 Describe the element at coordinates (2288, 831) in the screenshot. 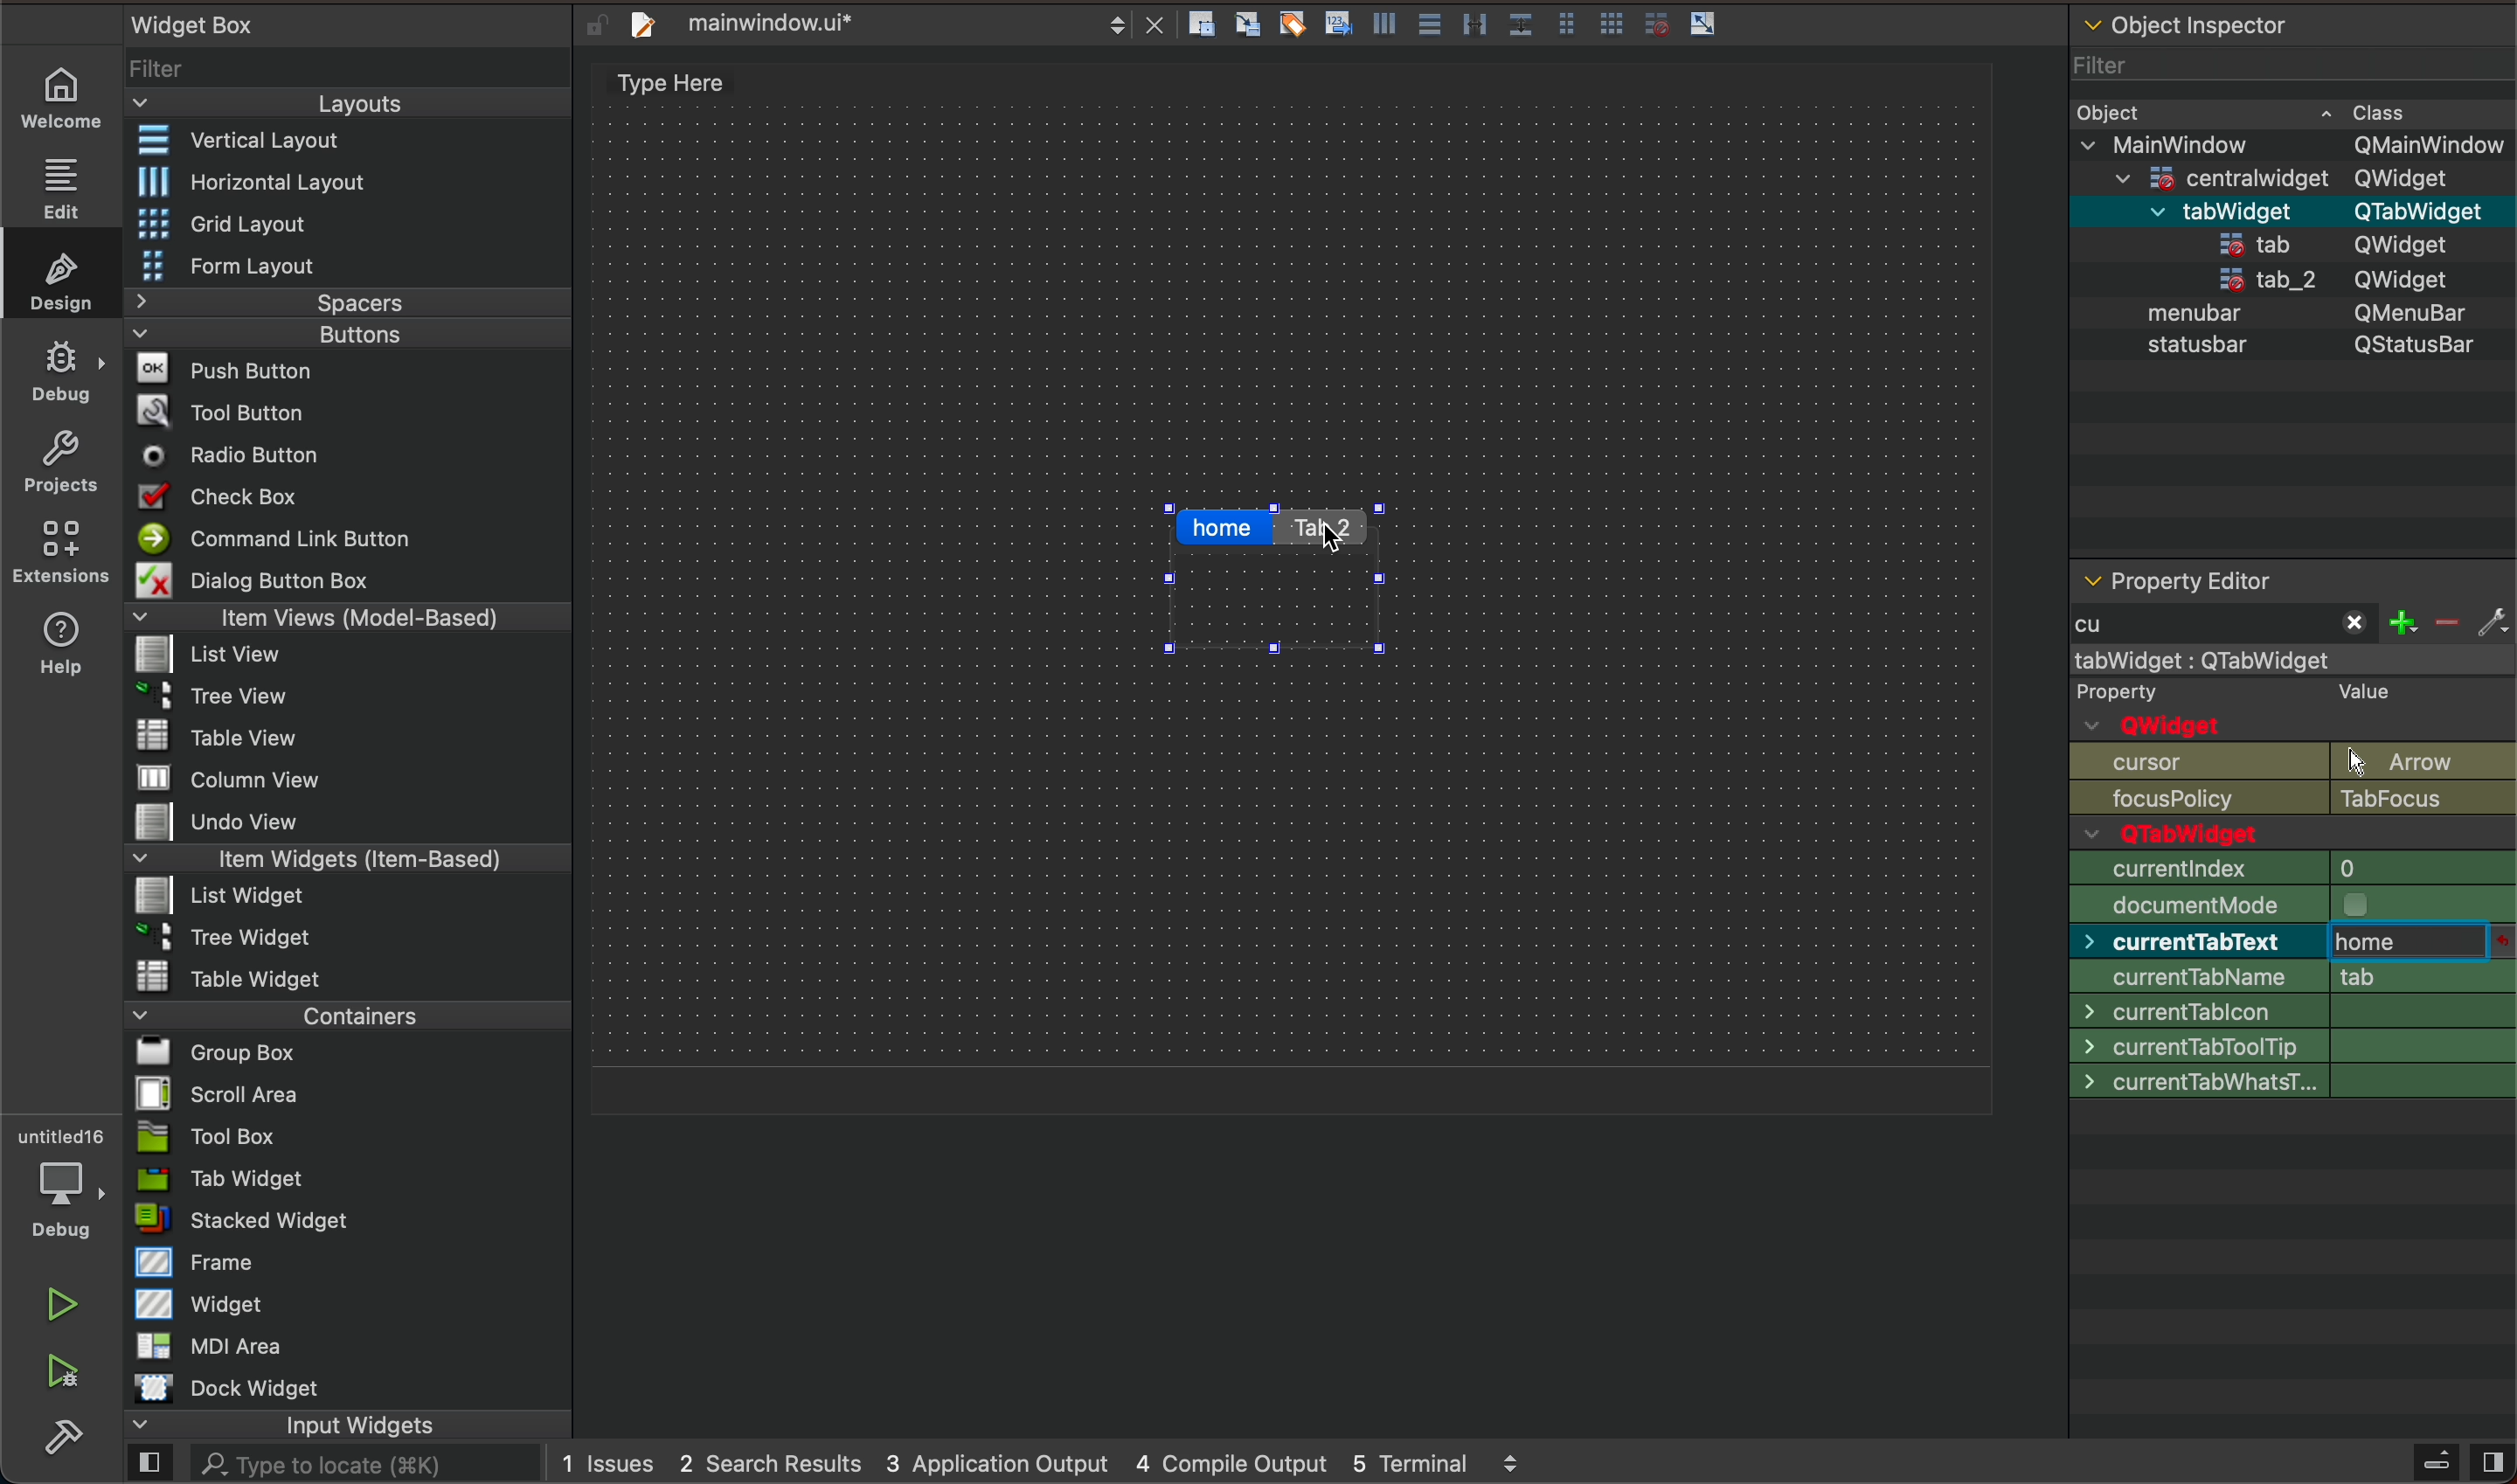

I see `enabled` at that location.